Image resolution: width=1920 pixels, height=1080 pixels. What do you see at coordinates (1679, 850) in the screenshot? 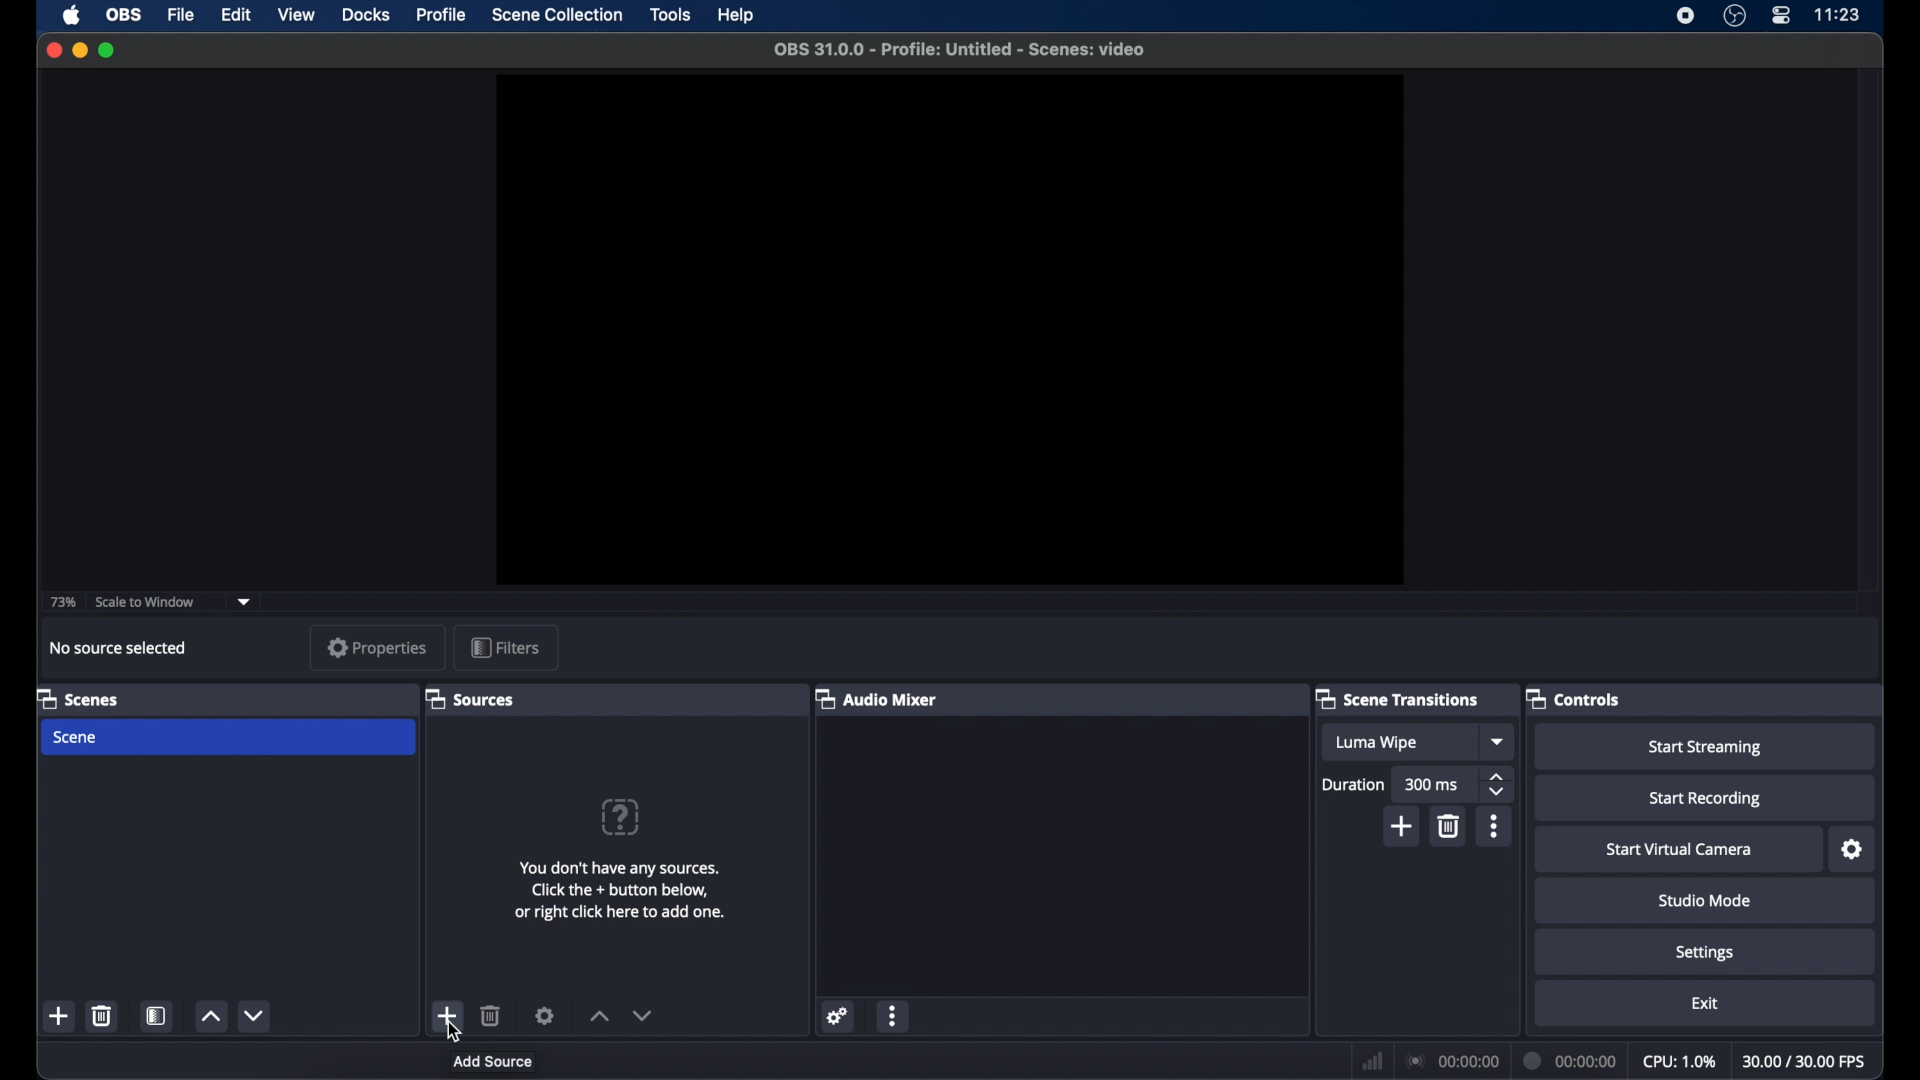
I see `start virtual camera` at bounding box center [1679, 850].